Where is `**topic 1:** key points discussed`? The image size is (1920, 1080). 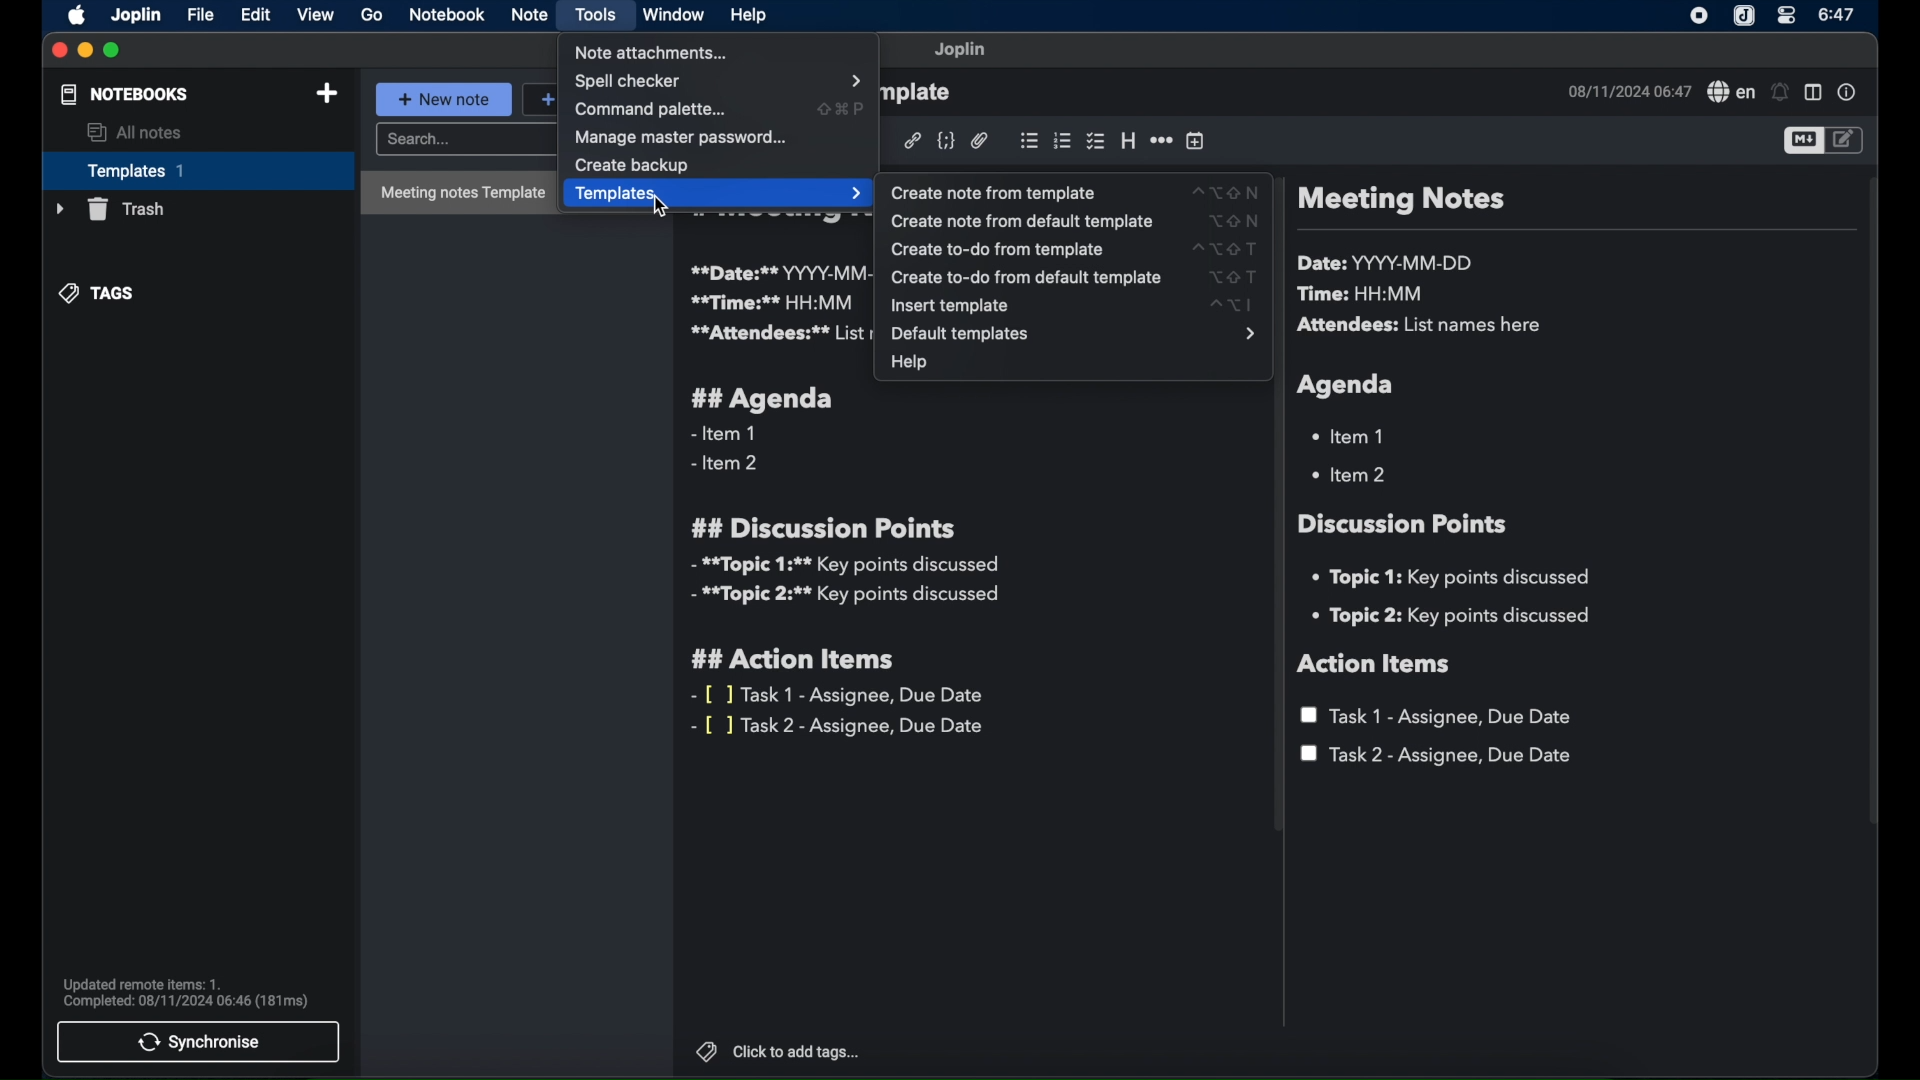 **topic 1:** key points discussed is located at coordinates (843, 565).